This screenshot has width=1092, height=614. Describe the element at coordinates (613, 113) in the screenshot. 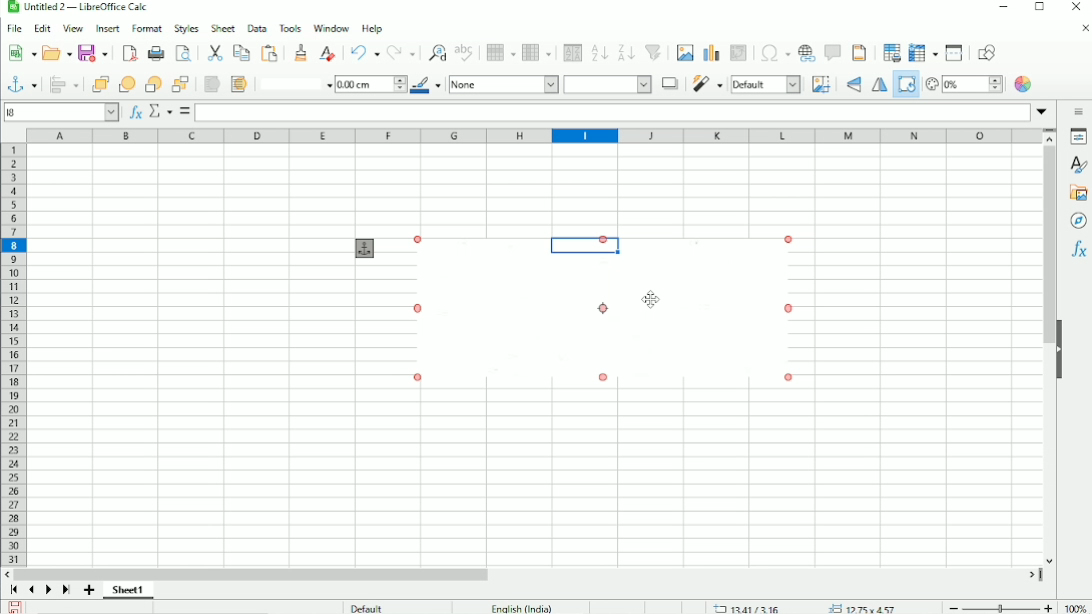

I see `Input line` at that location.